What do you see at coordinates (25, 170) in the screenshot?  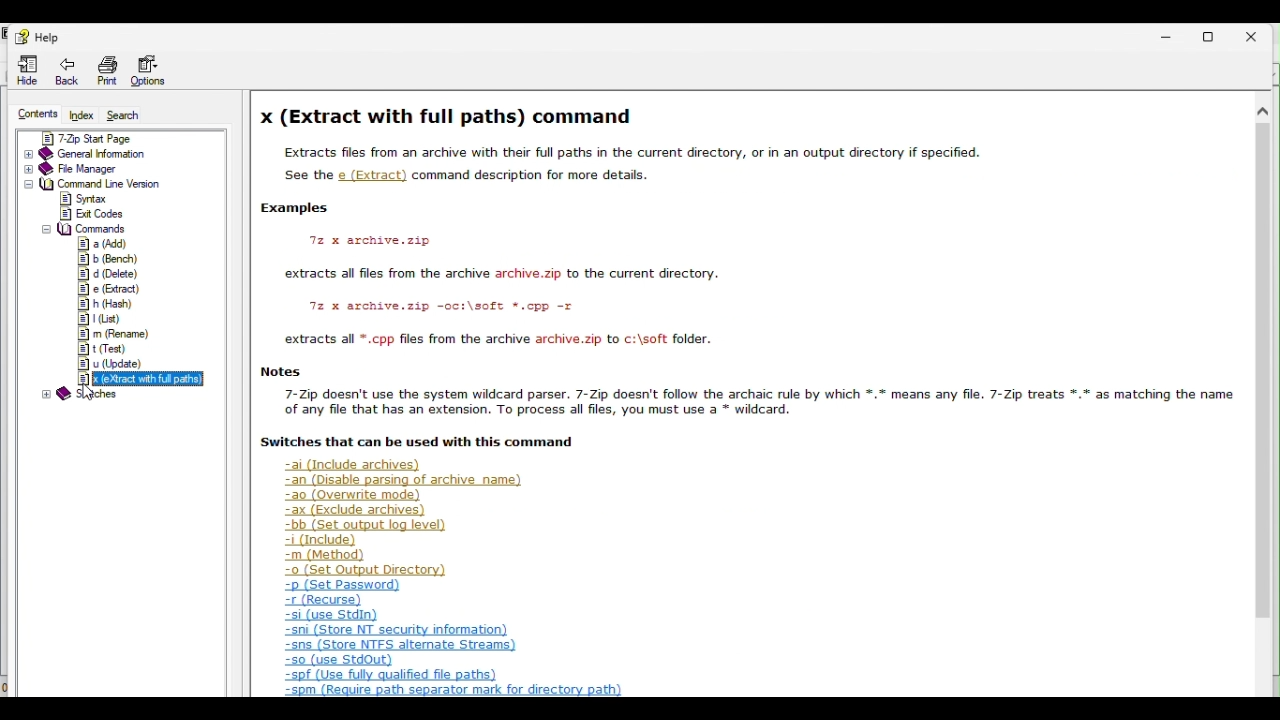 I see `expand` at bounding box center [25, 170].